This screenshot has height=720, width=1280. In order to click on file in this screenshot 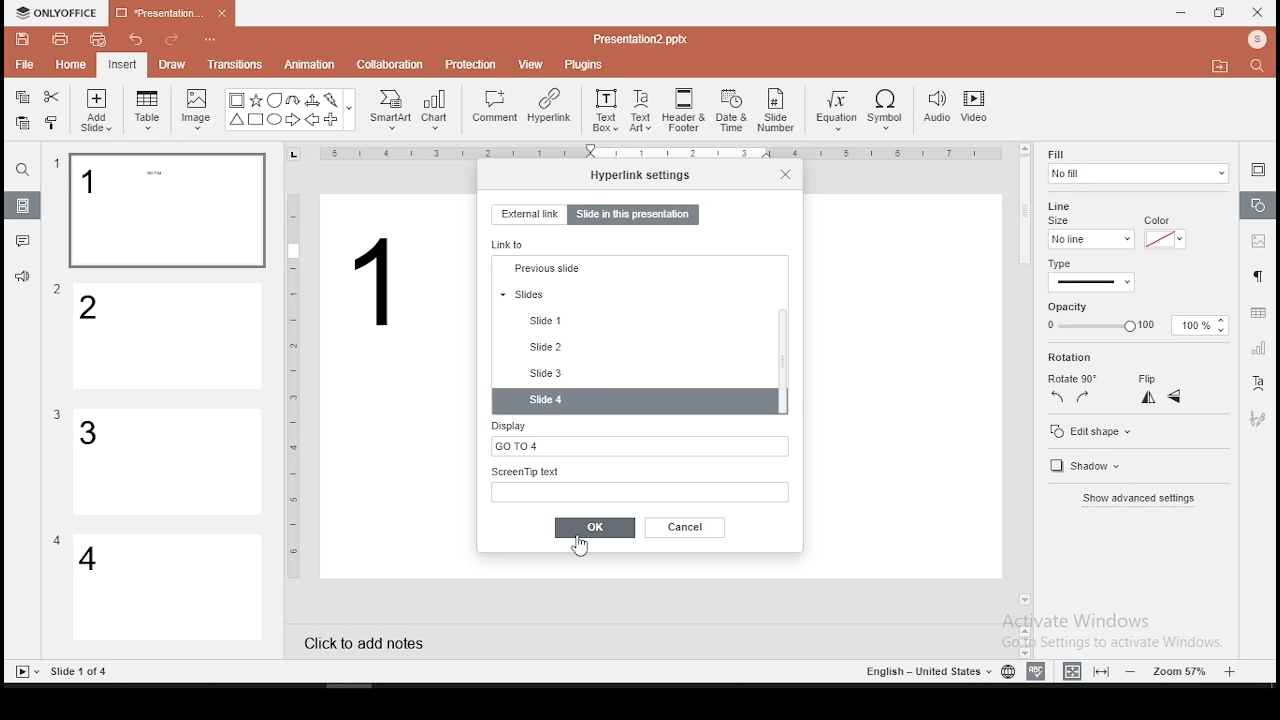, I will do `click(24, 66)`.